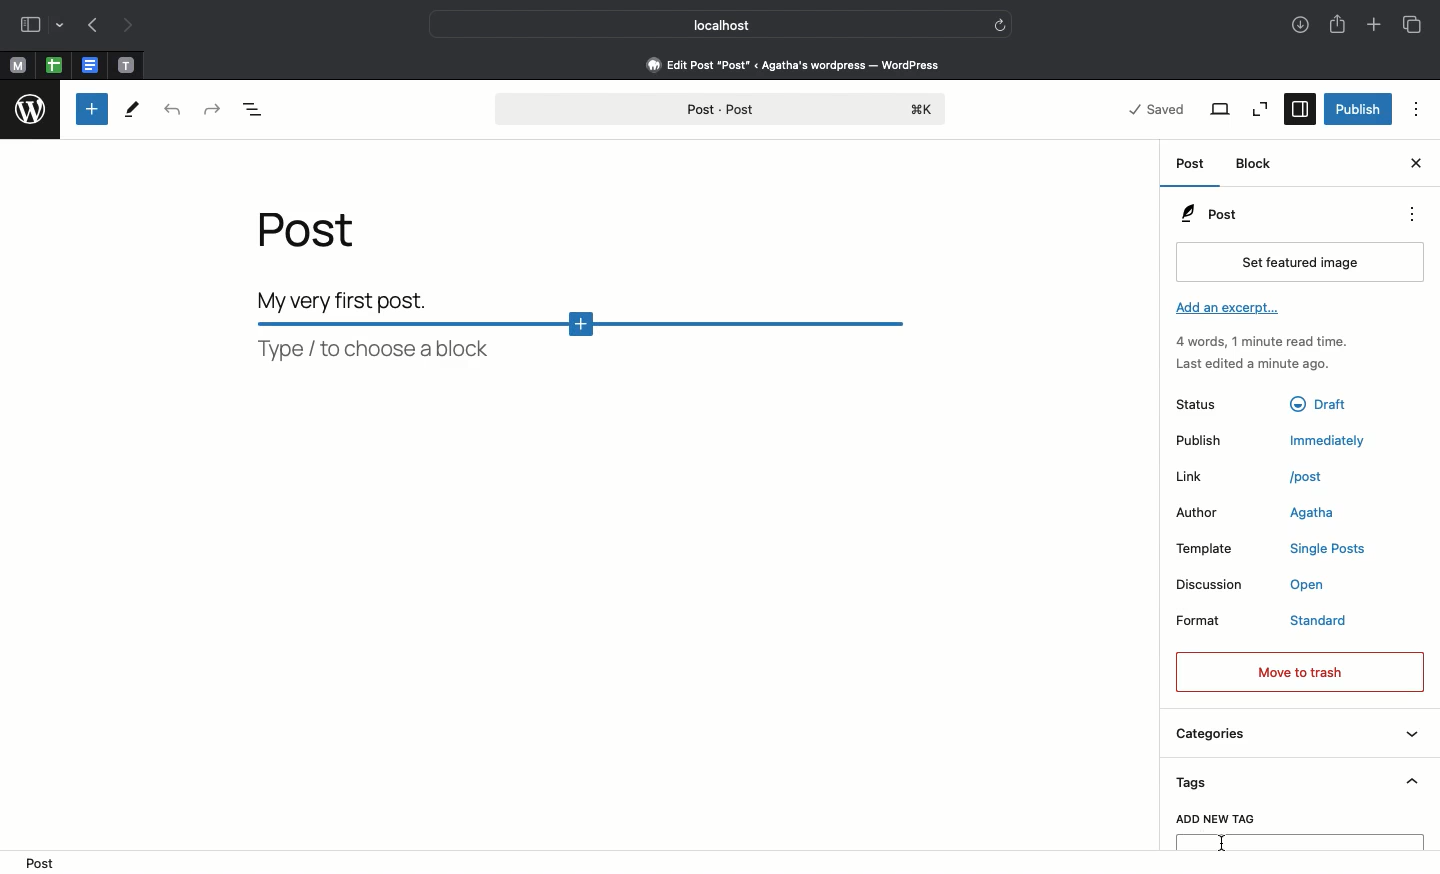  I want to click on Text box, so click(1301, 844).